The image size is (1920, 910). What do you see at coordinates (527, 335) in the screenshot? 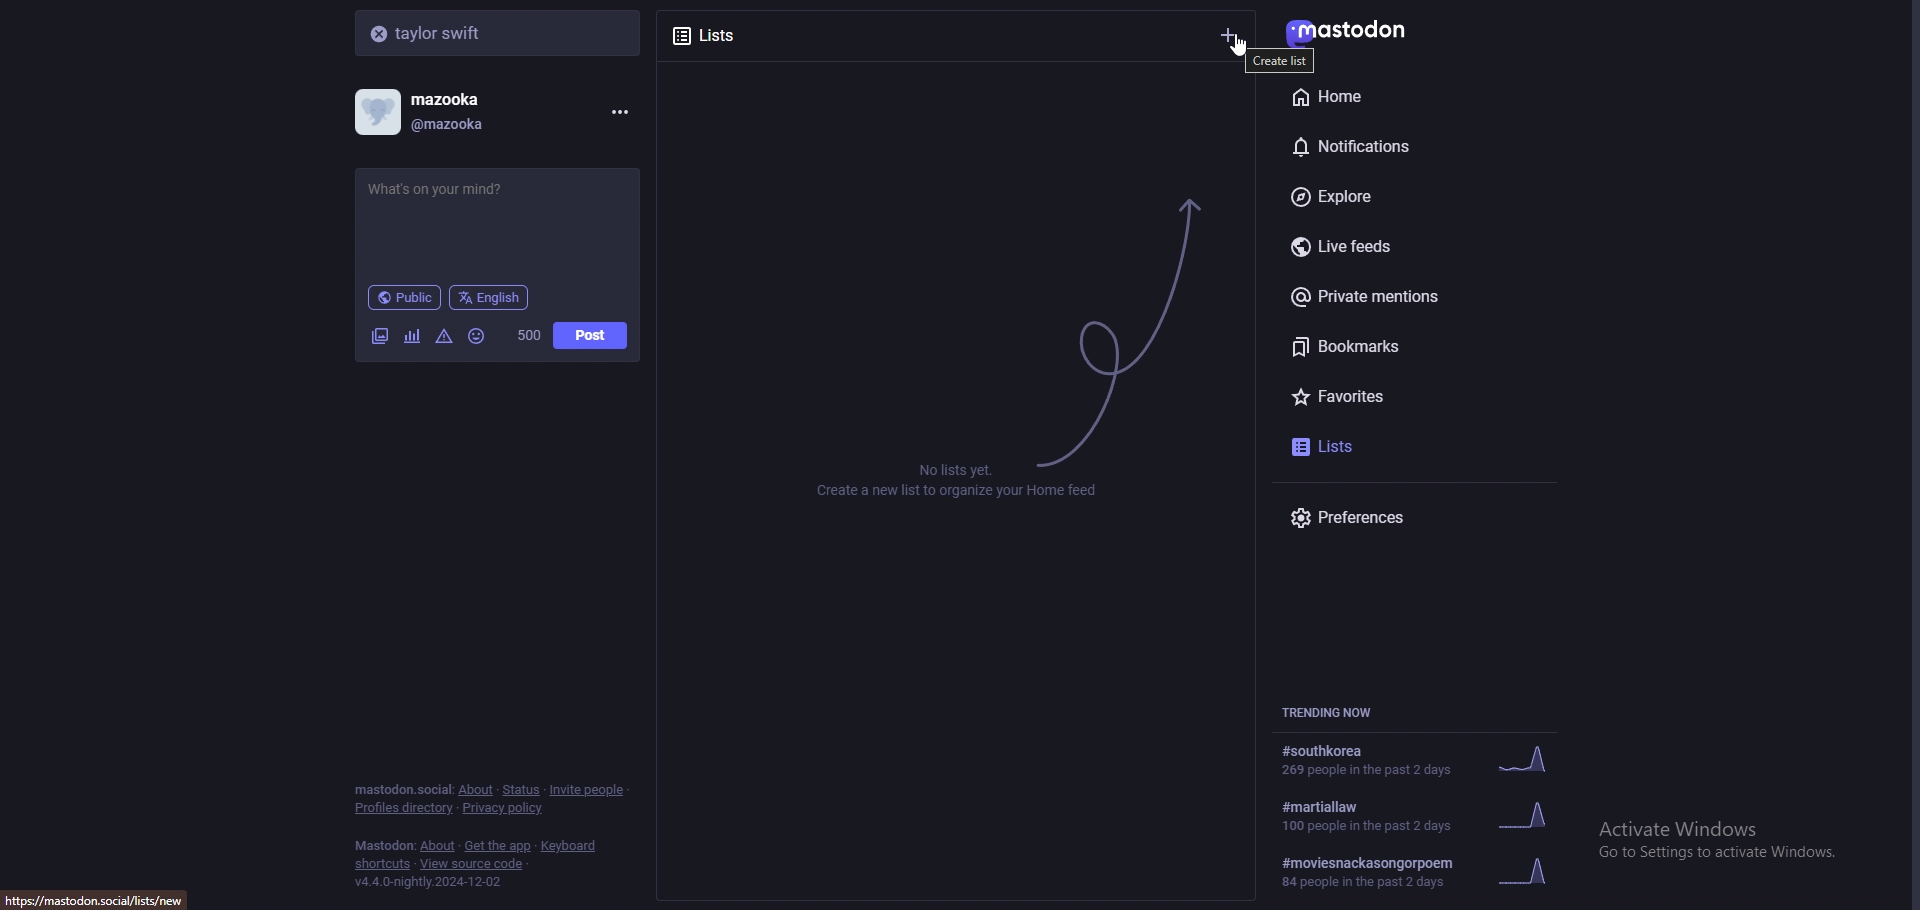
I see `word limit` at bounding box center [527, 335].